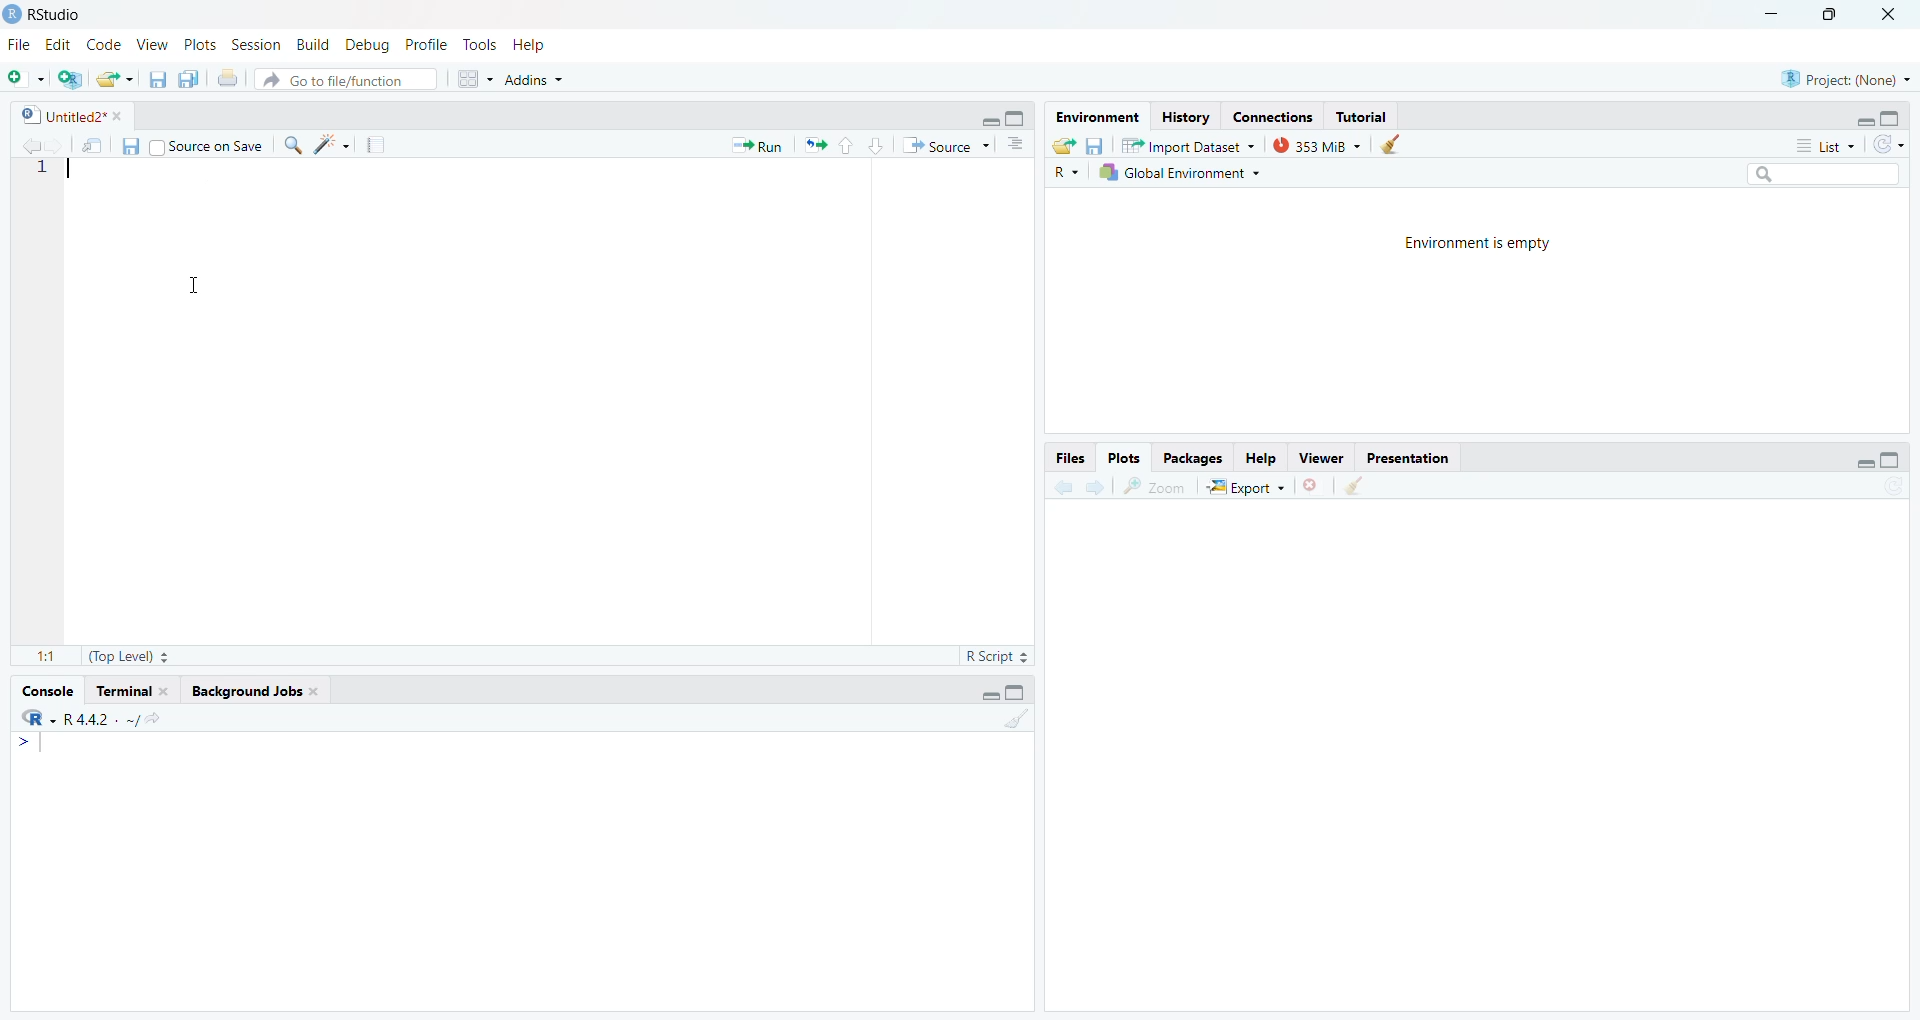 This screenshot has height=1020, width=1920. What do you see at coordinates (1059, 488) in the screenshot?
I see `go back` at bounding box center [1059, 488].